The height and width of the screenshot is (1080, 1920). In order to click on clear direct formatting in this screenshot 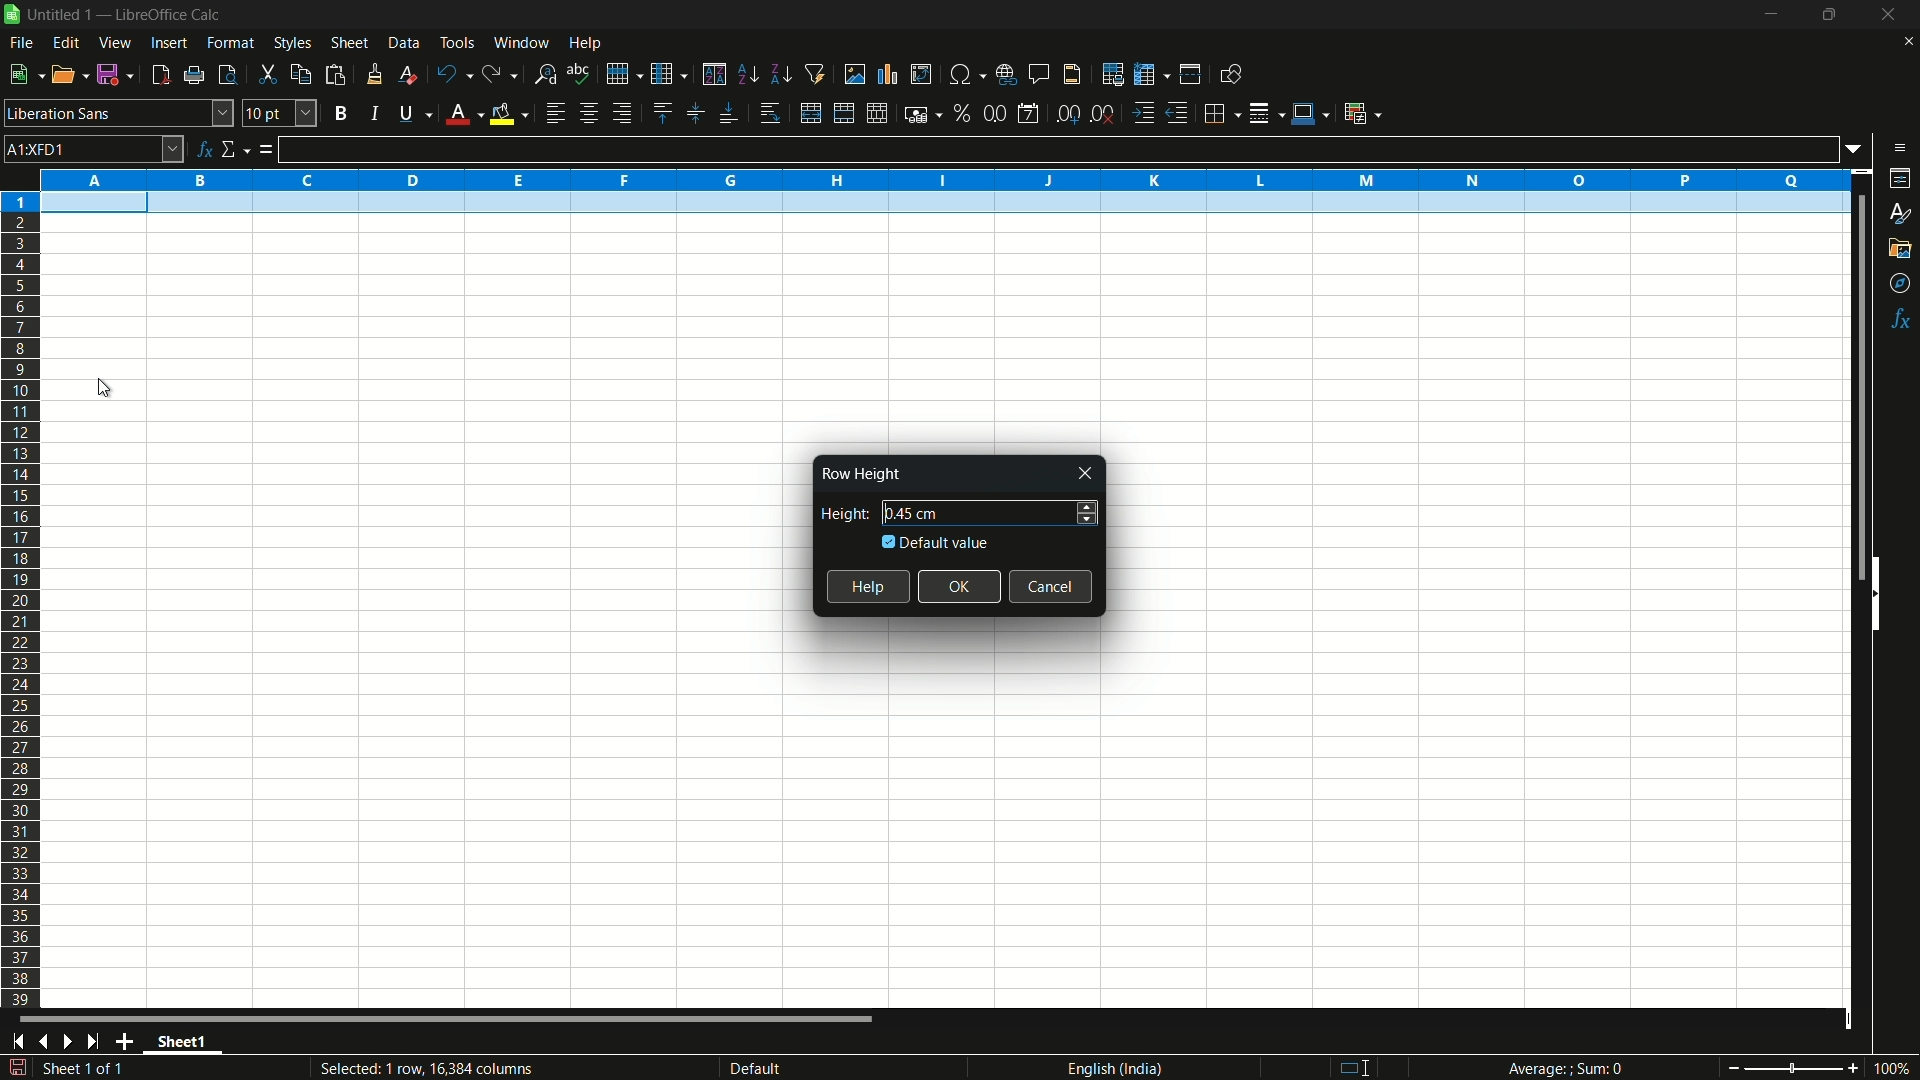, I will do `click(405, 74)`.